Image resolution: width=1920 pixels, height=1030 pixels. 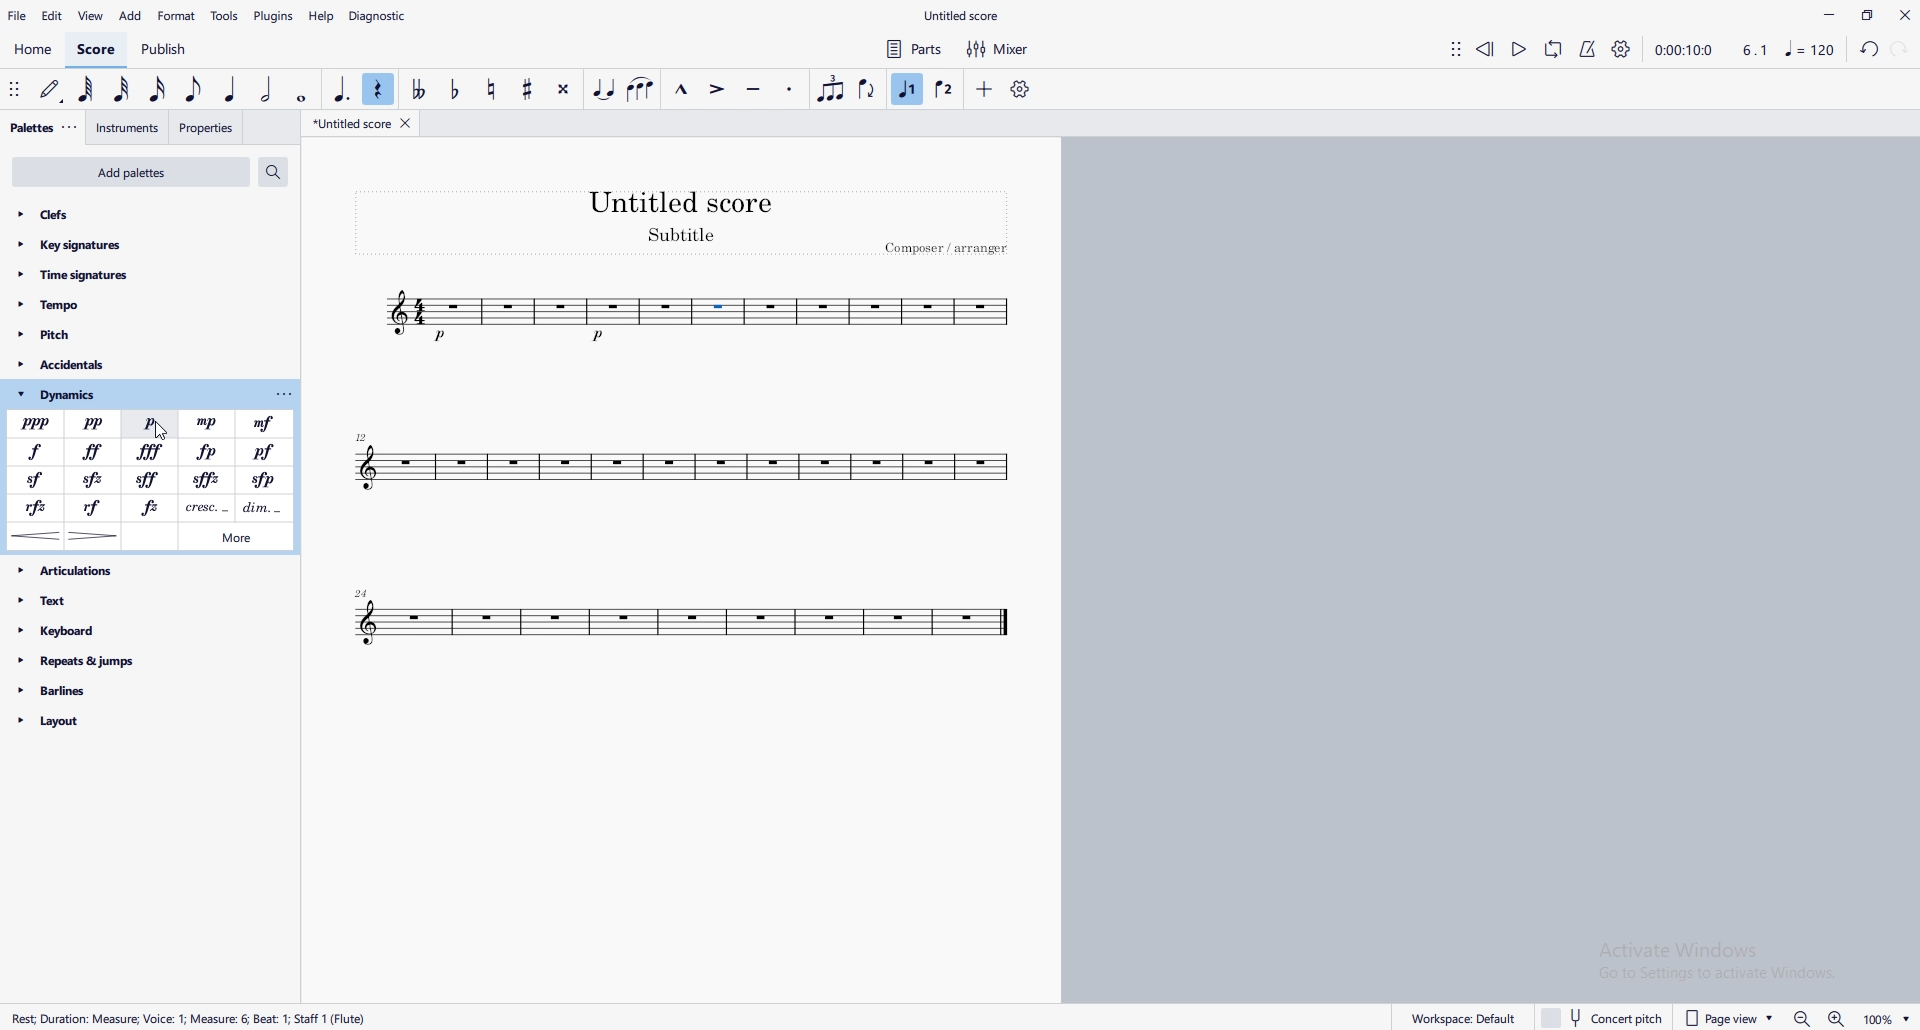 What do you see at coordinates (984, 90) in the screenshot?
I see `add` at bounding box center [984, 90].